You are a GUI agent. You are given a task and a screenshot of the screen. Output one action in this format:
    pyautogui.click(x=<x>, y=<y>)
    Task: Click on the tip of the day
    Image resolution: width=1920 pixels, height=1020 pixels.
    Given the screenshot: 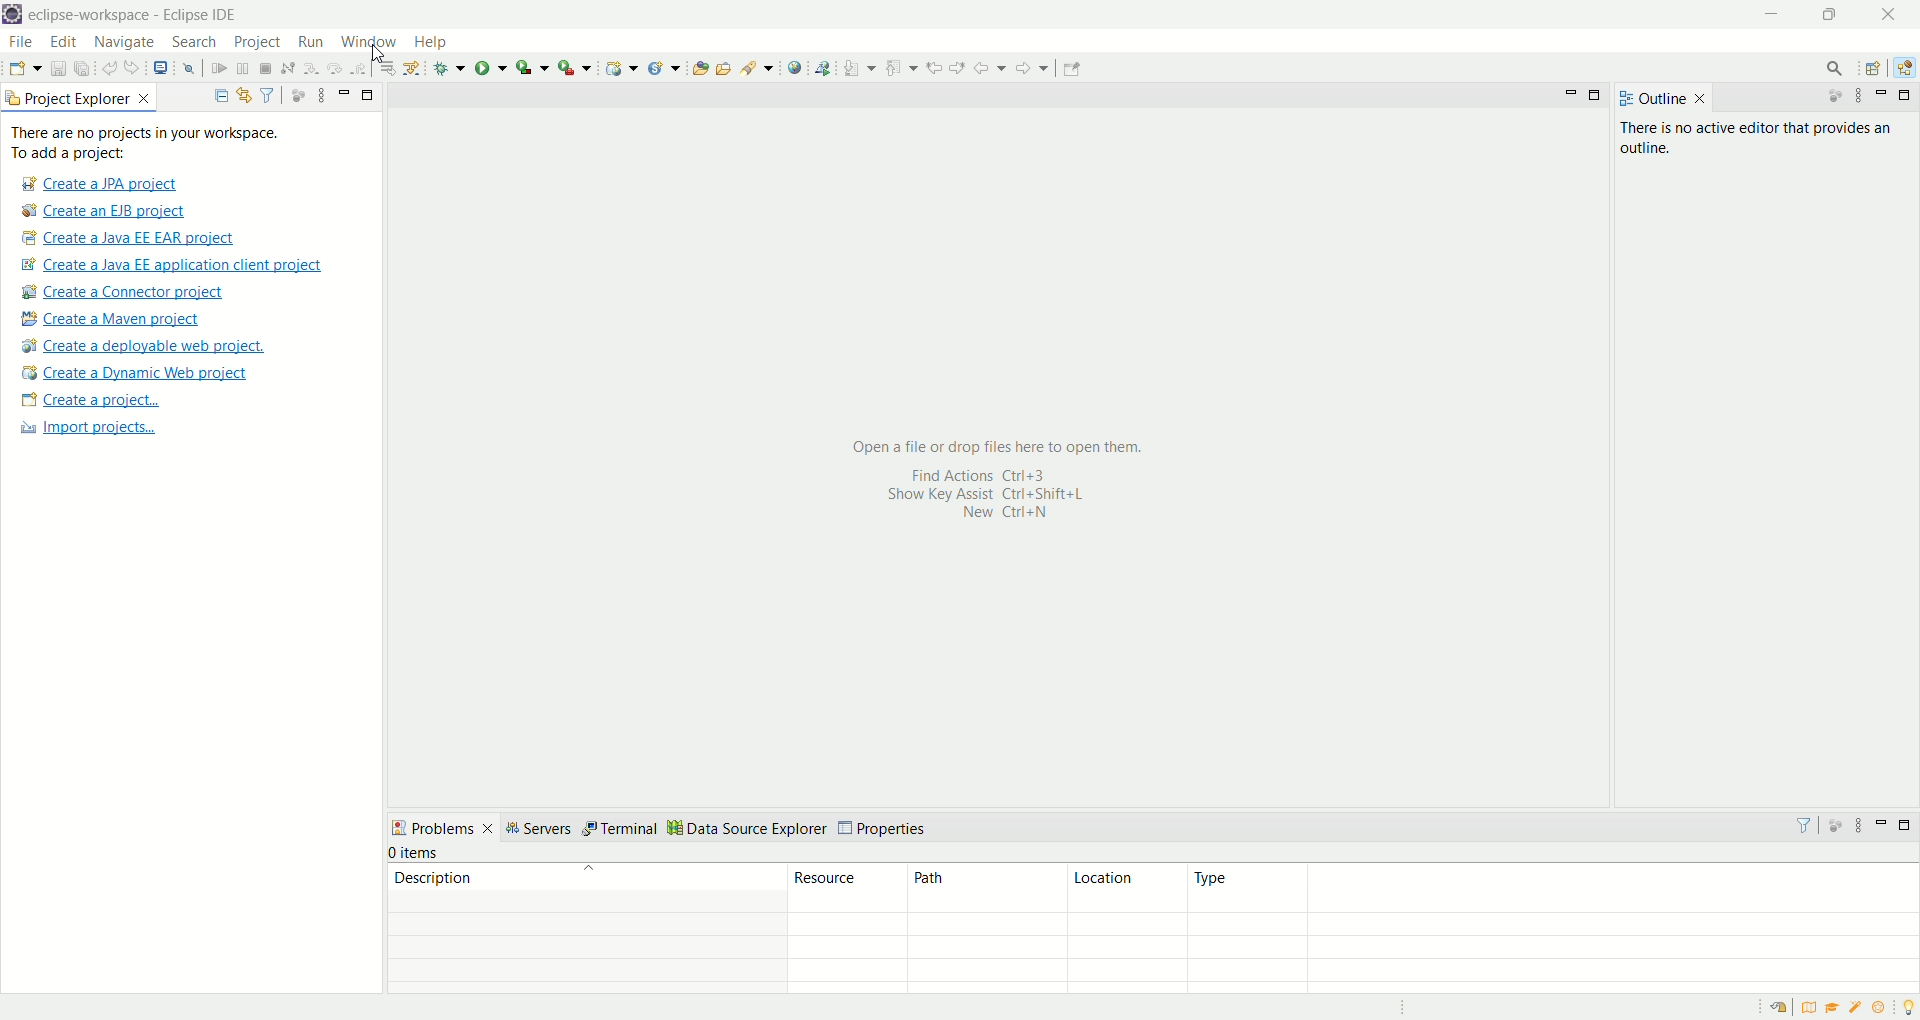 What is the action you would take?
    pyautogui.click(x=1908, y=1005)
    